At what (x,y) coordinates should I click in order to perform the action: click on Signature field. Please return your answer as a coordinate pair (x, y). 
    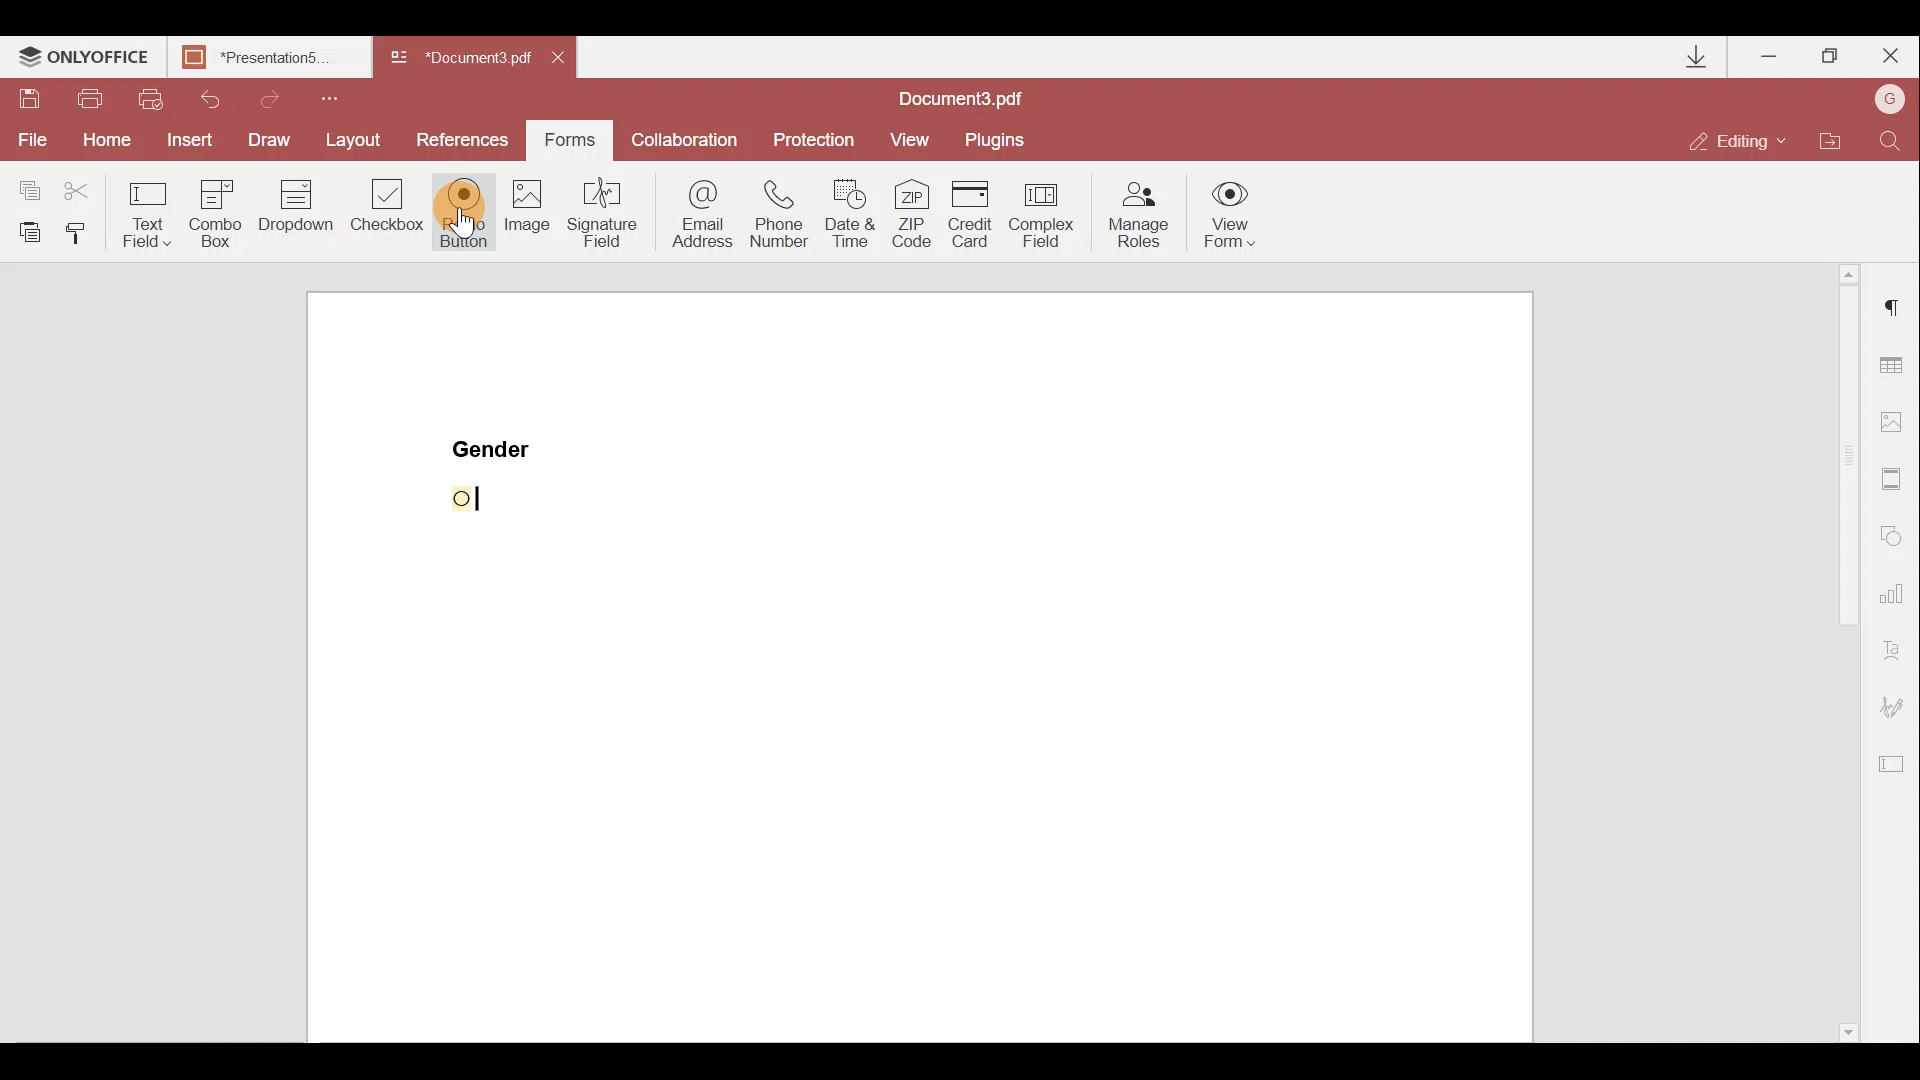
    Looking at the image, I should click on (608, 222).